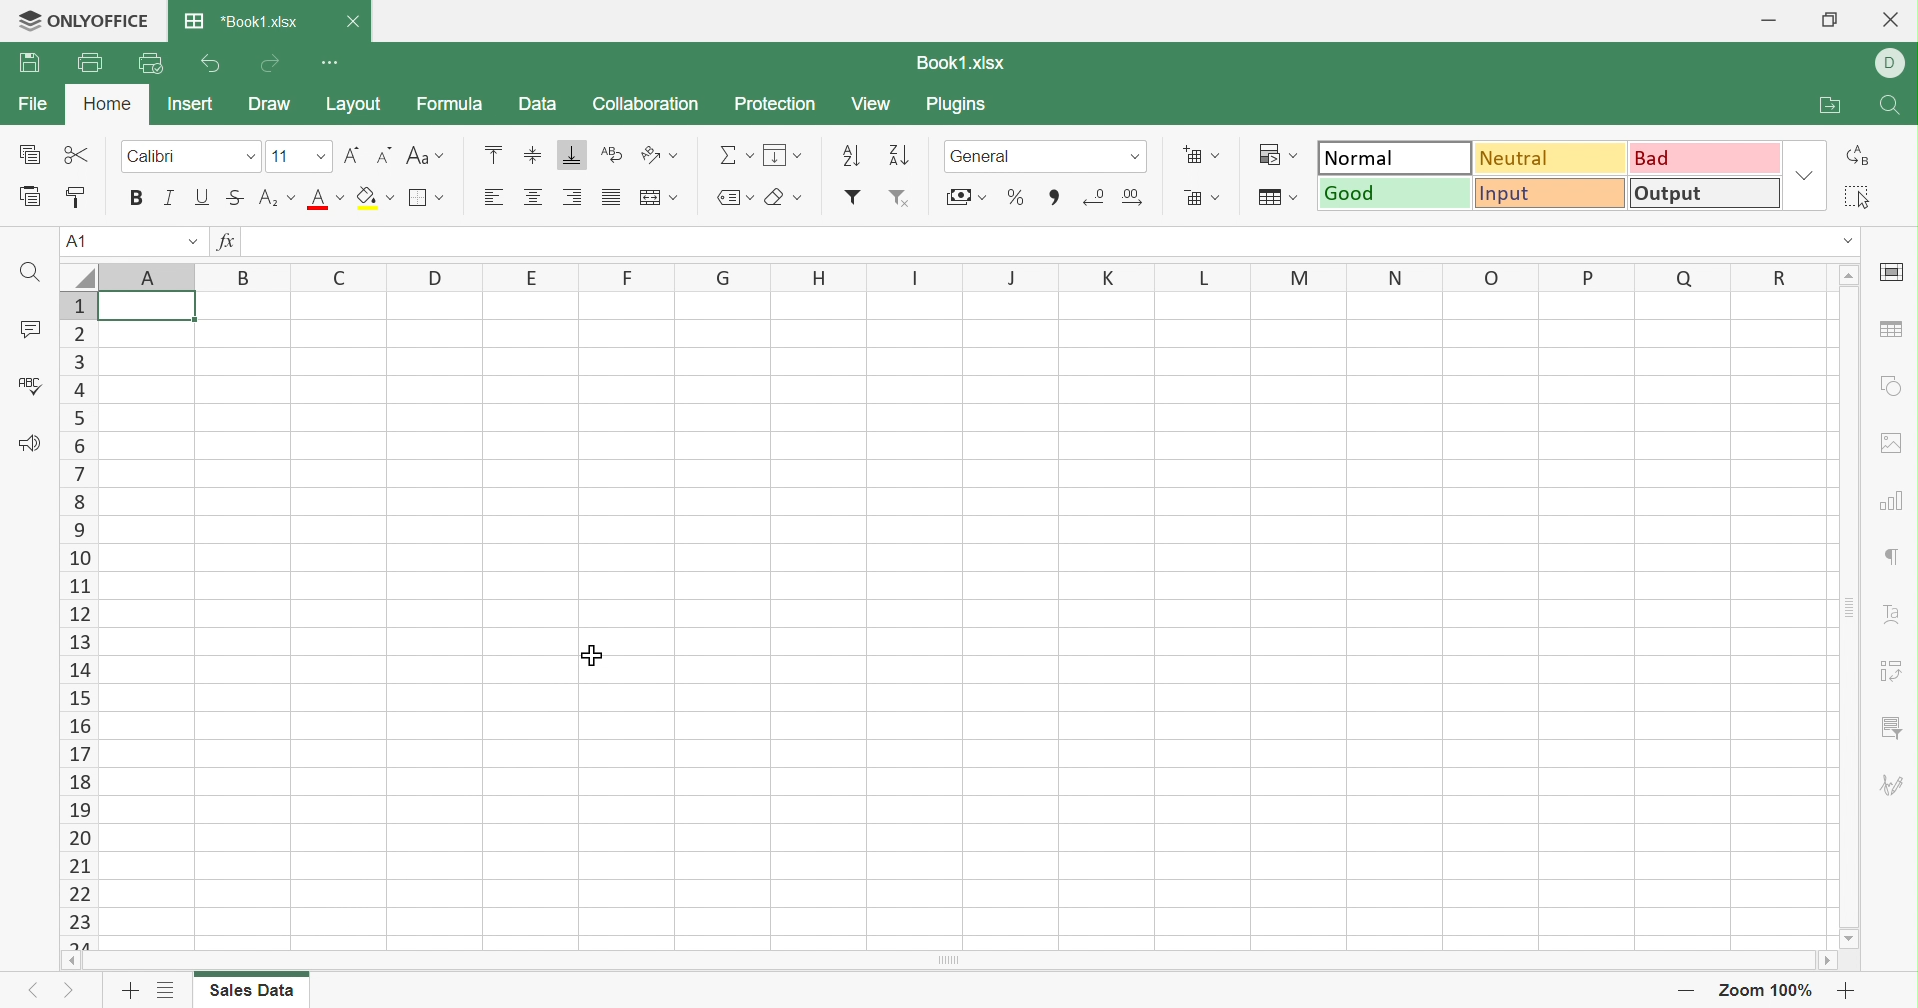 This screenshot has width=1918, height=1008. What do you see at coordinates (80, 621) in the screenshot?
I see `Row Numbers` at bounding box center [80, 621].